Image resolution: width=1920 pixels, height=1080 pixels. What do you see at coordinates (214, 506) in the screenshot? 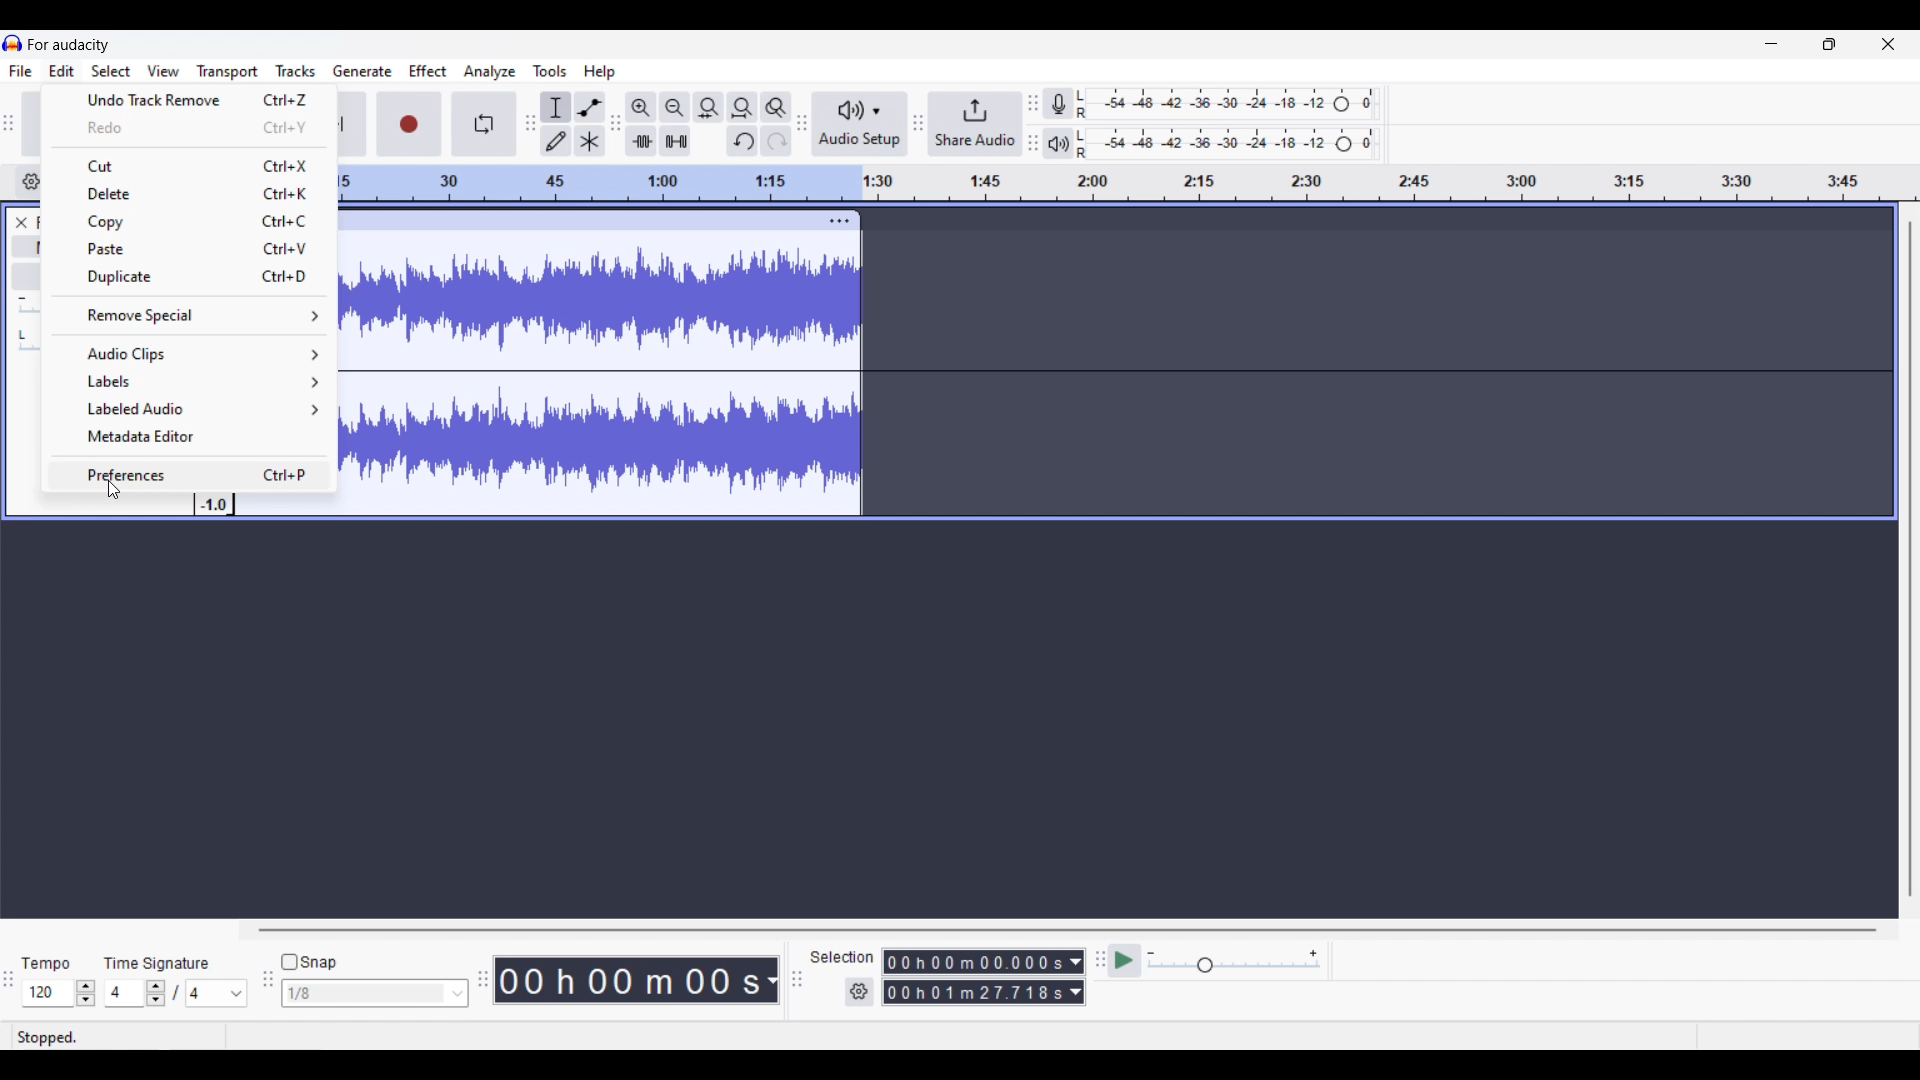
I see `Scale to measure sound intensity` at bounding box center [214, 506].